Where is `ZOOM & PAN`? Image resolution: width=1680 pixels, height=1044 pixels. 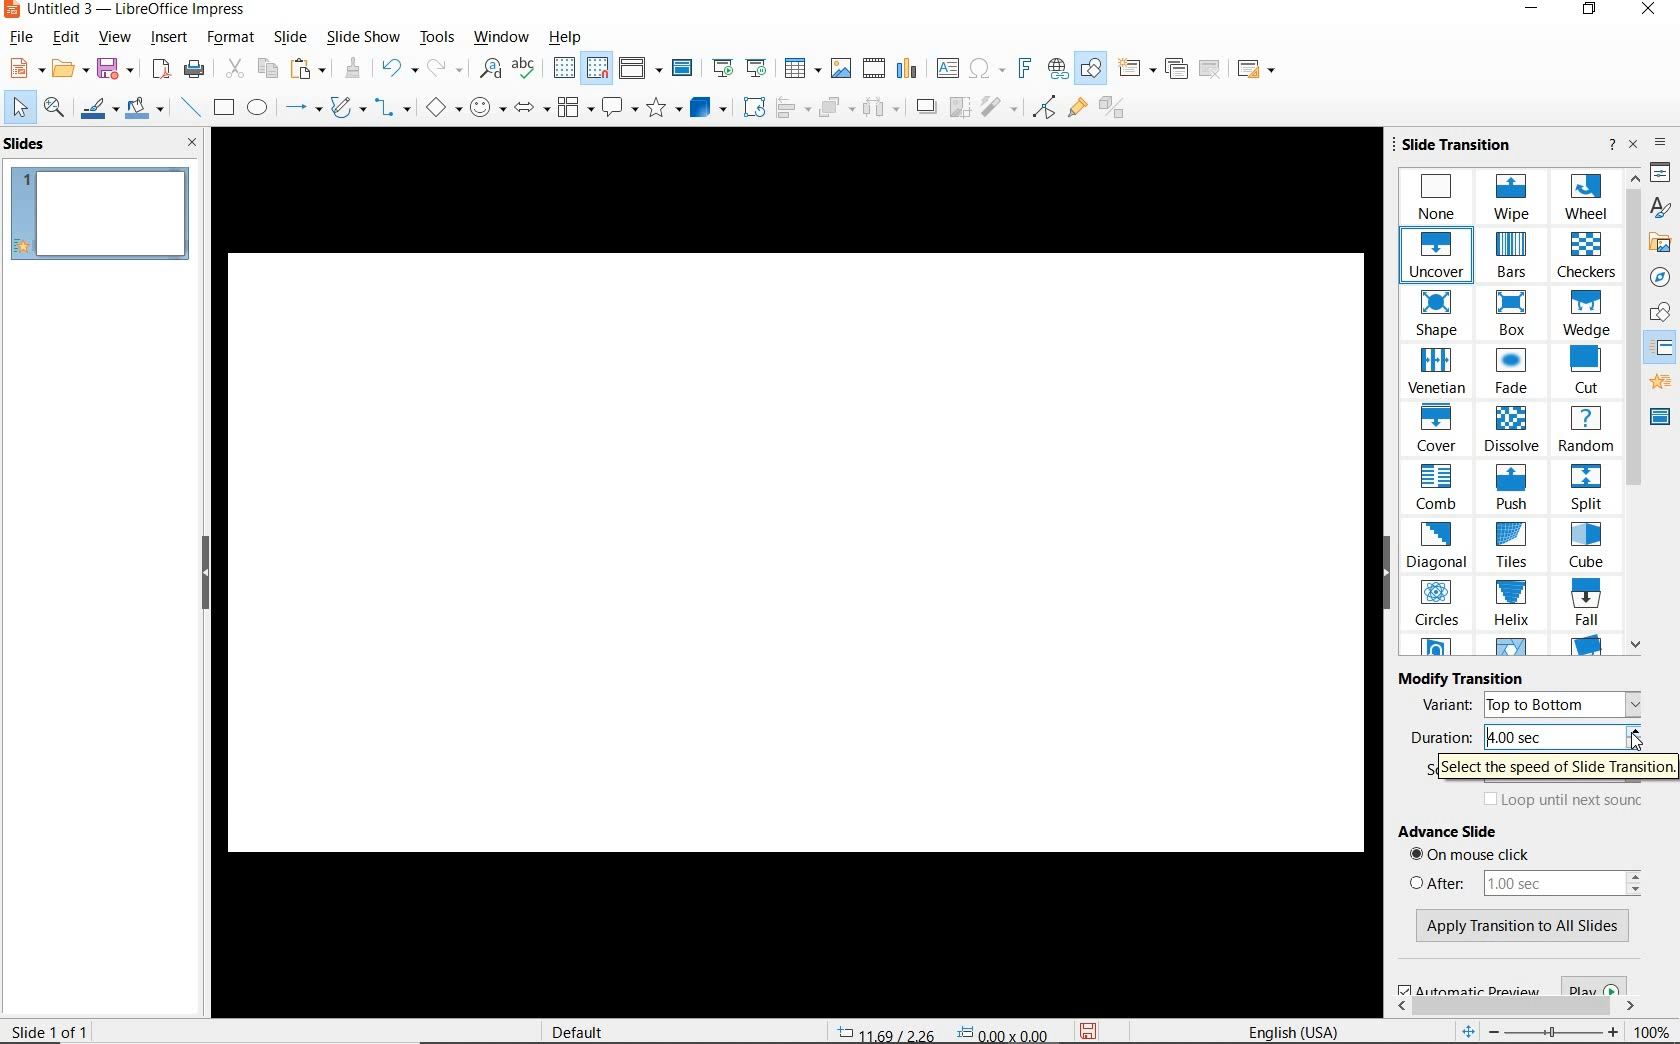
ZOOM & PAN is located at coordinates (57, 109).